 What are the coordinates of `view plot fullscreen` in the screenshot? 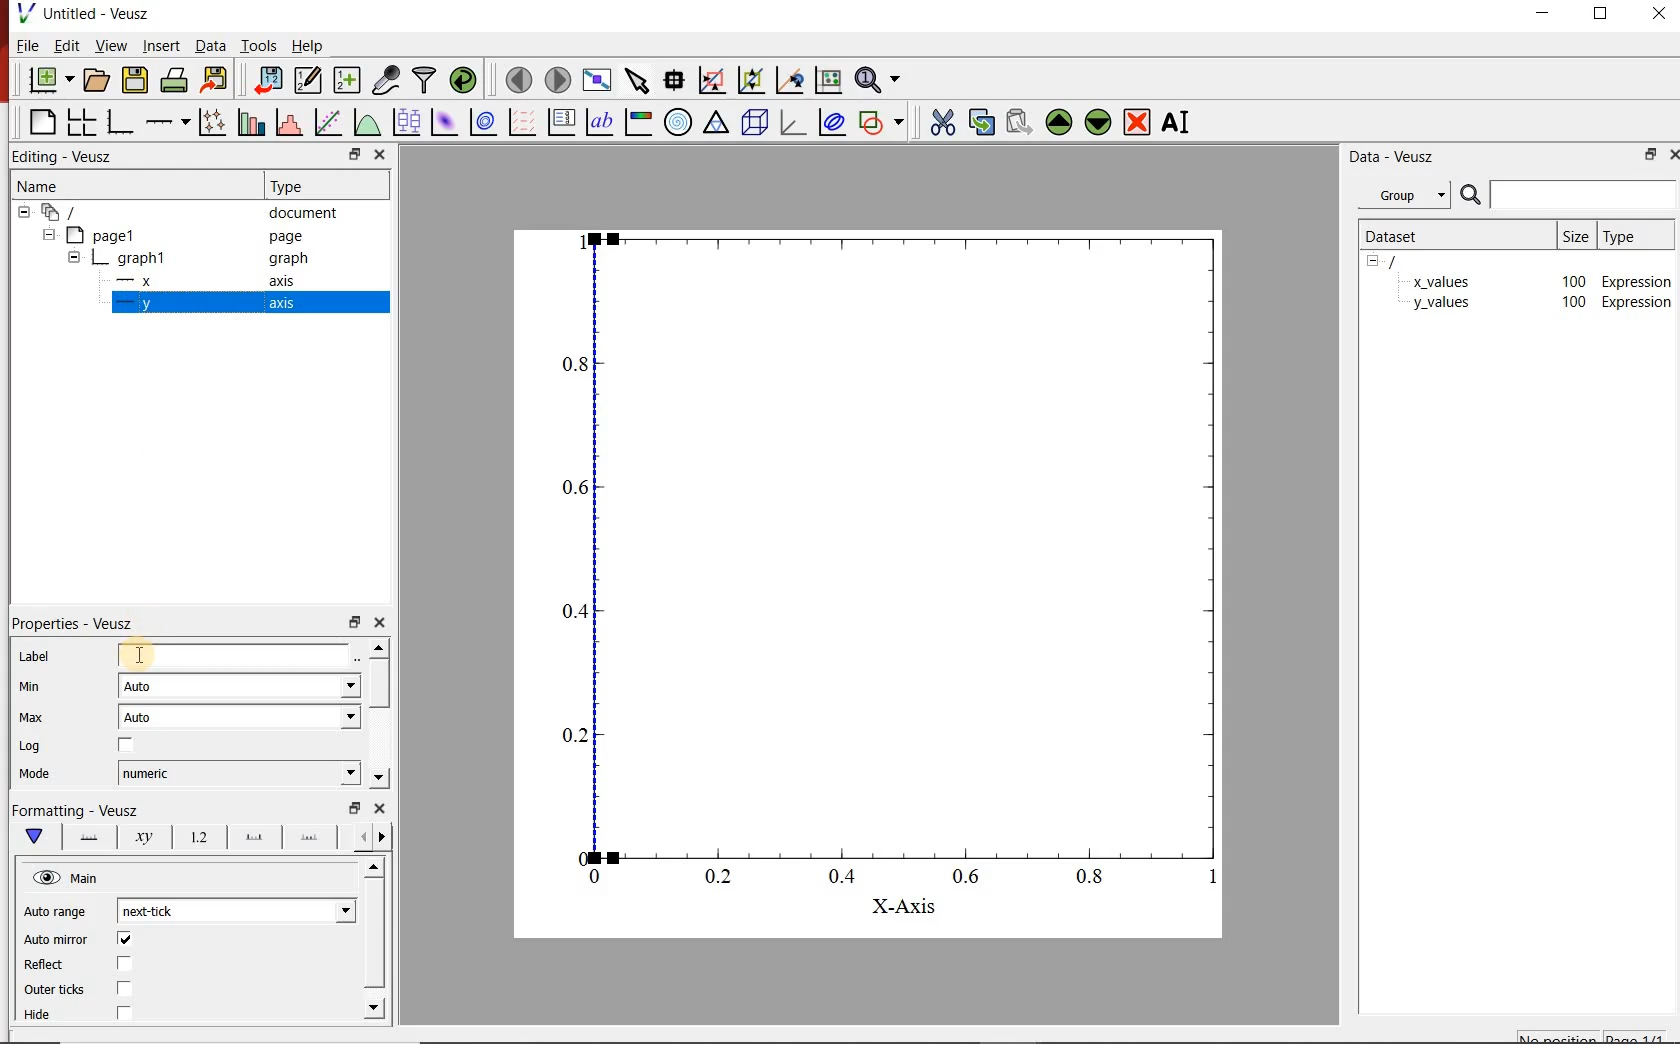 It's located at (600, 80).